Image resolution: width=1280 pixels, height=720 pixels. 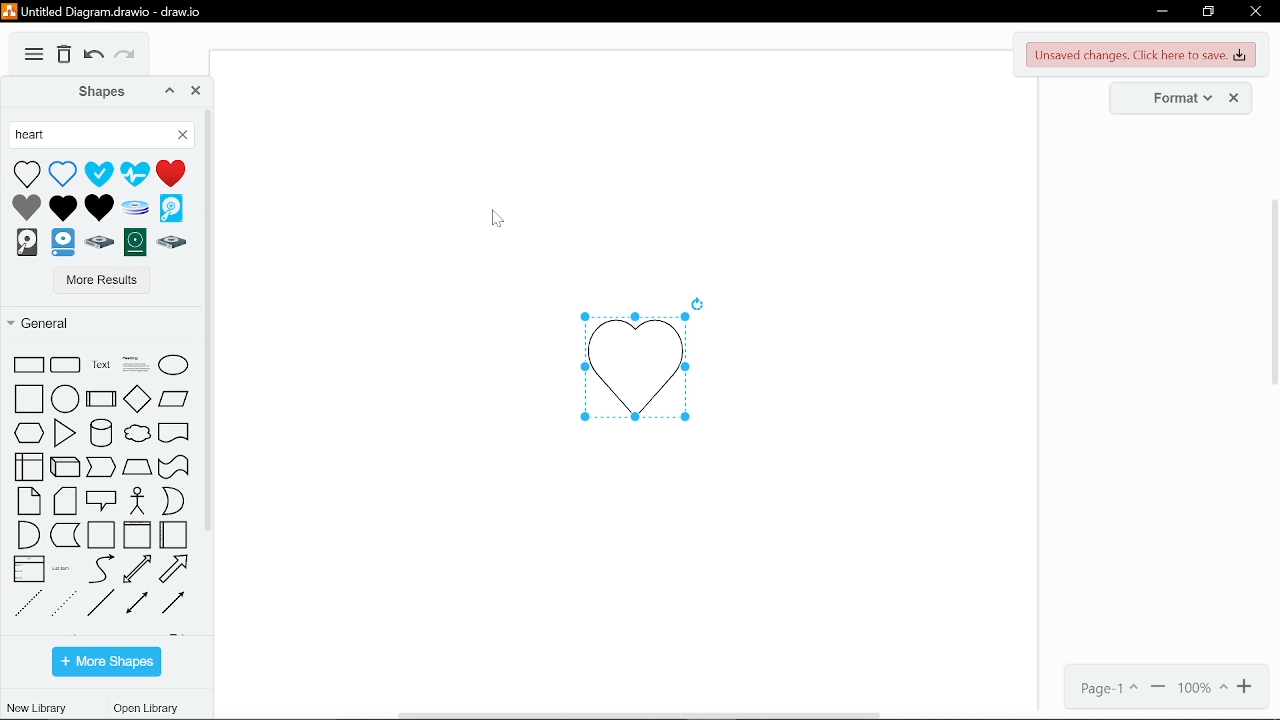 I want to click on list item, so click(x=62, y=569).